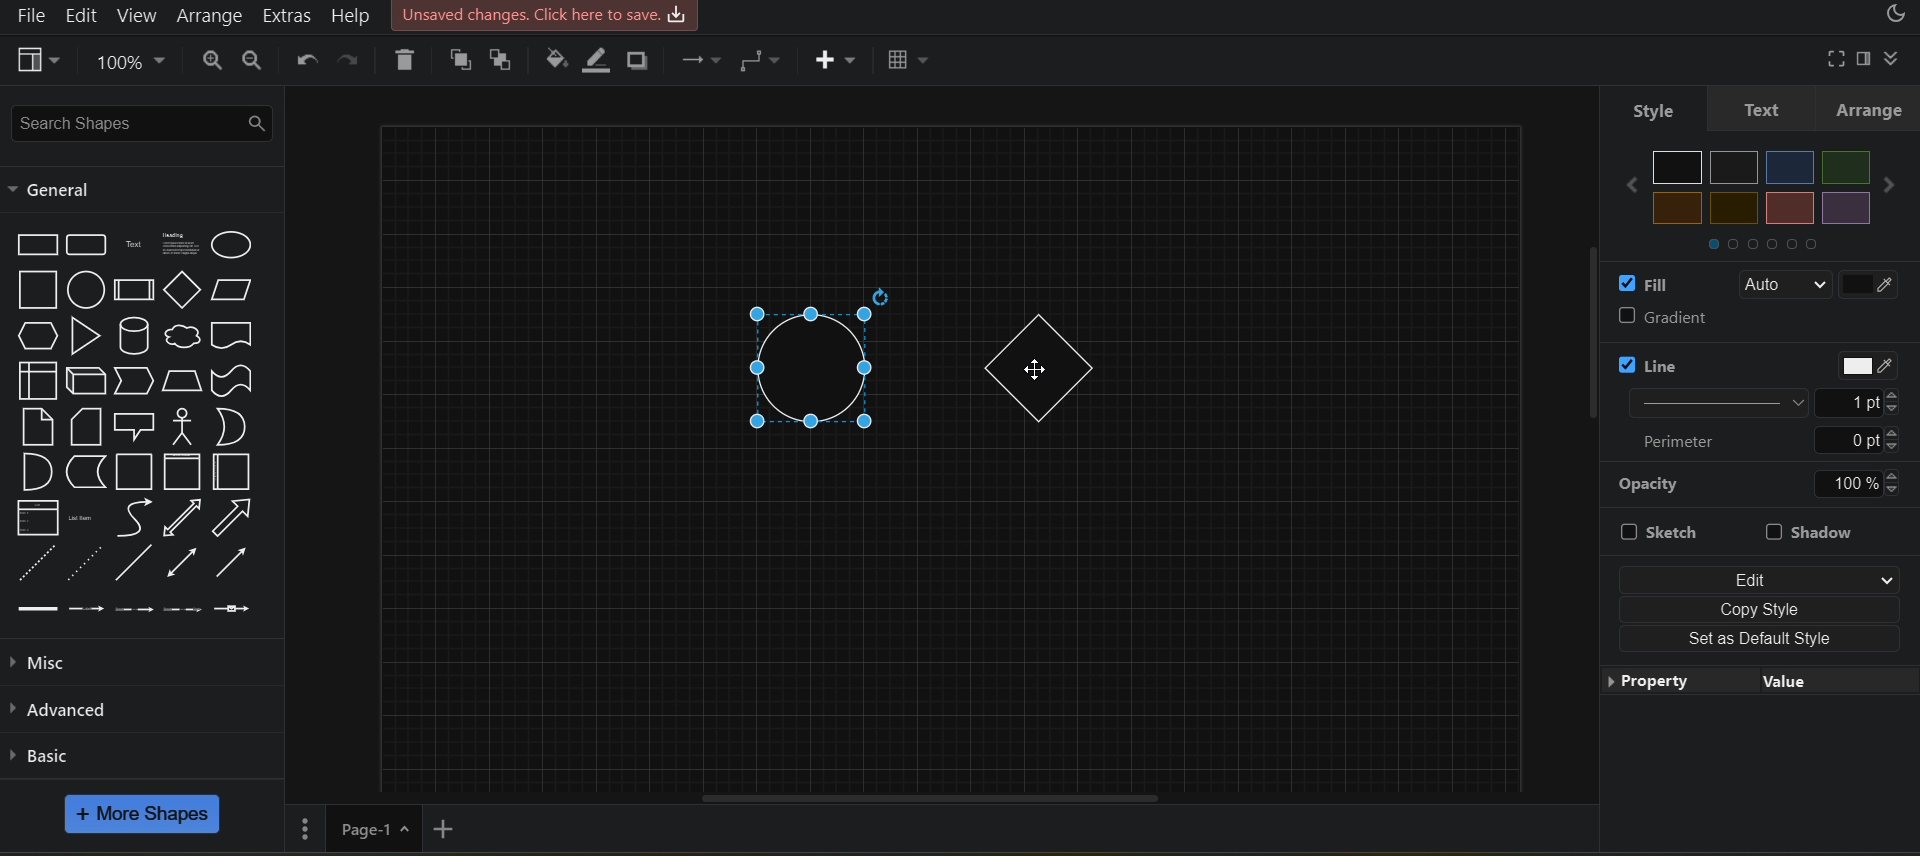  Describe the element at coordinates (1648, 108) in the screenshot. I see `style` at that location.